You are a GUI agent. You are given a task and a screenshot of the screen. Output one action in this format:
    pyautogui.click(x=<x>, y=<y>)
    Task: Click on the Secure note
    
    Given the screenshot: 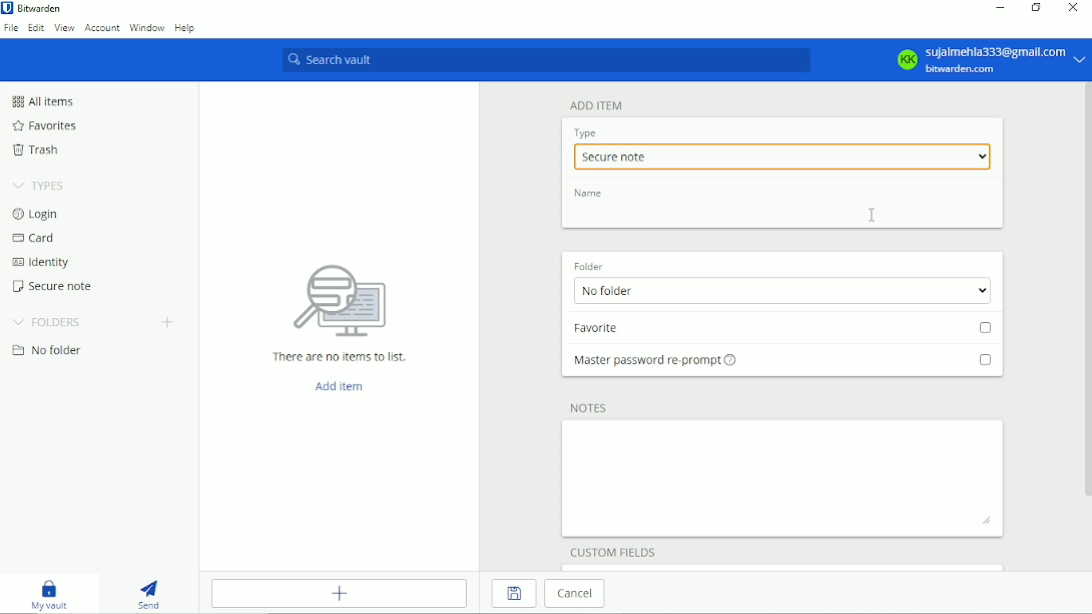 What is the action you would take?
    pyautogui.click(x=54, y=286)
    